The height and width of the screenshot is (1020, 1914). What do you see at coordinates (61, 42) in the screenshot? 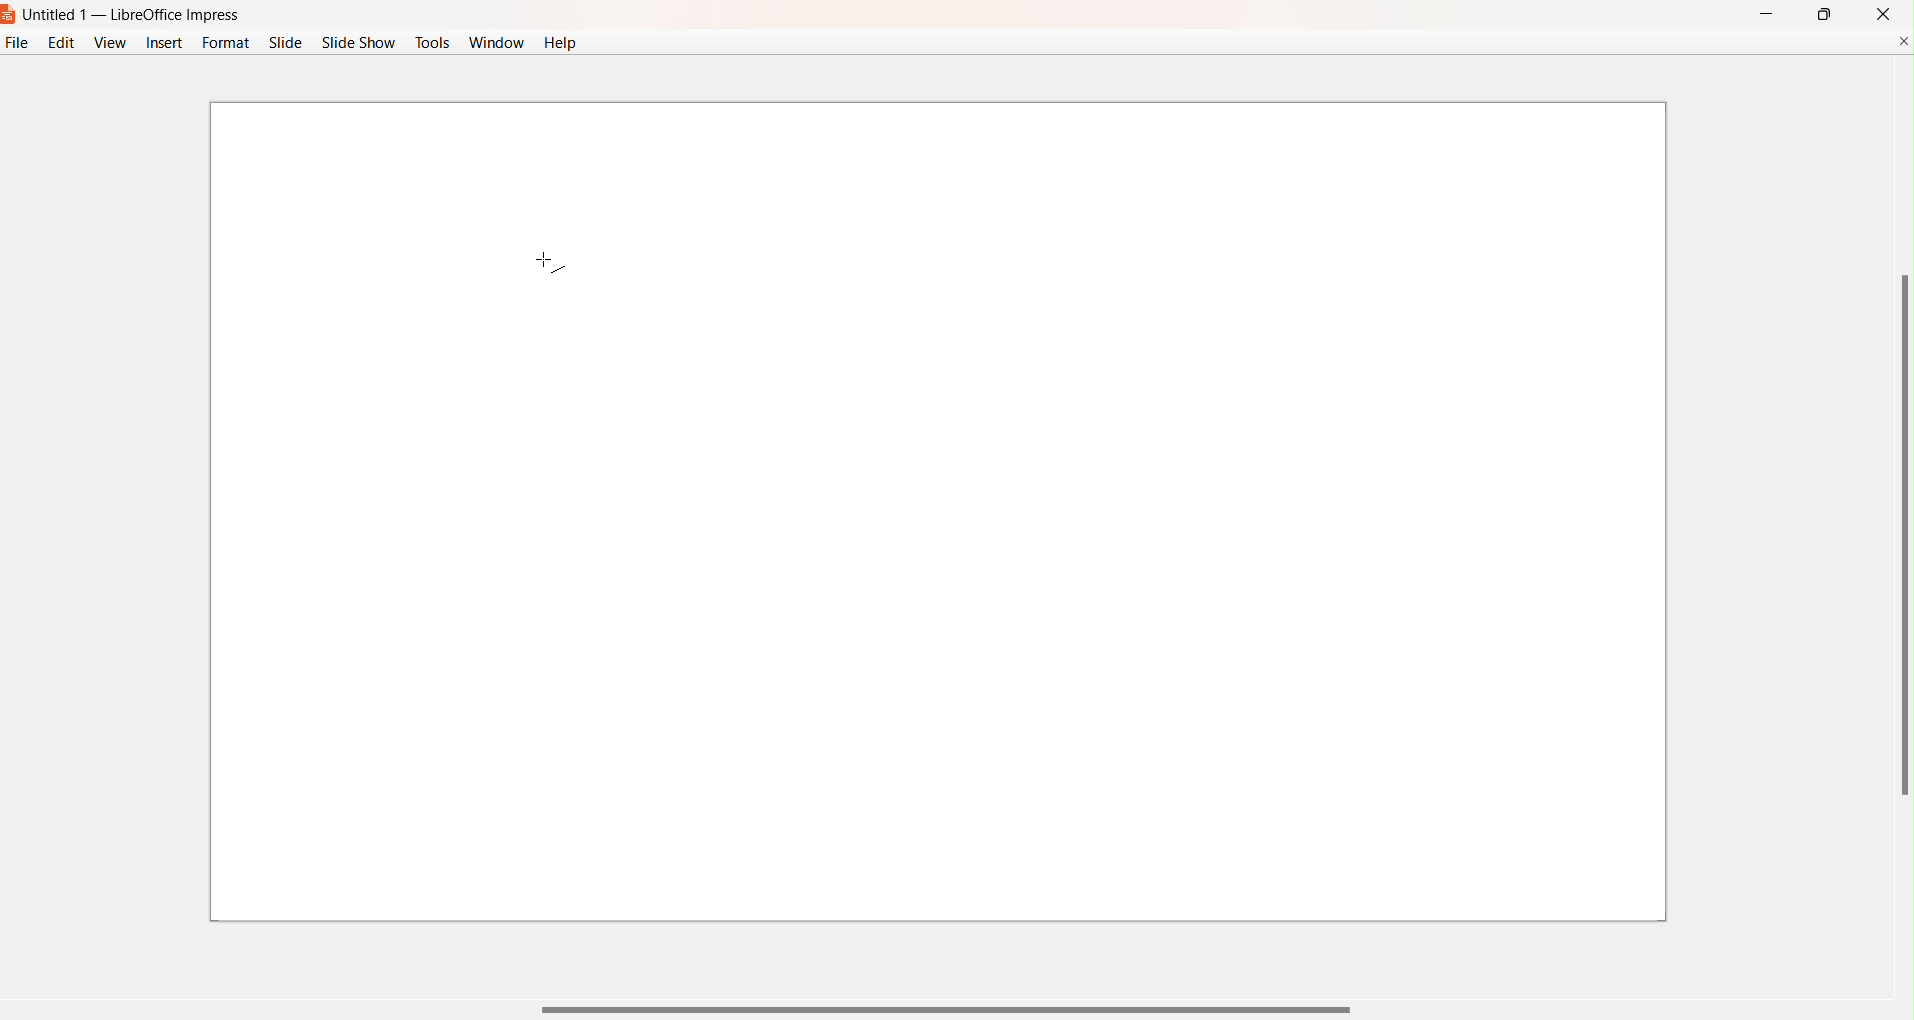
I see `Edit` at bounding box center [61, 42].